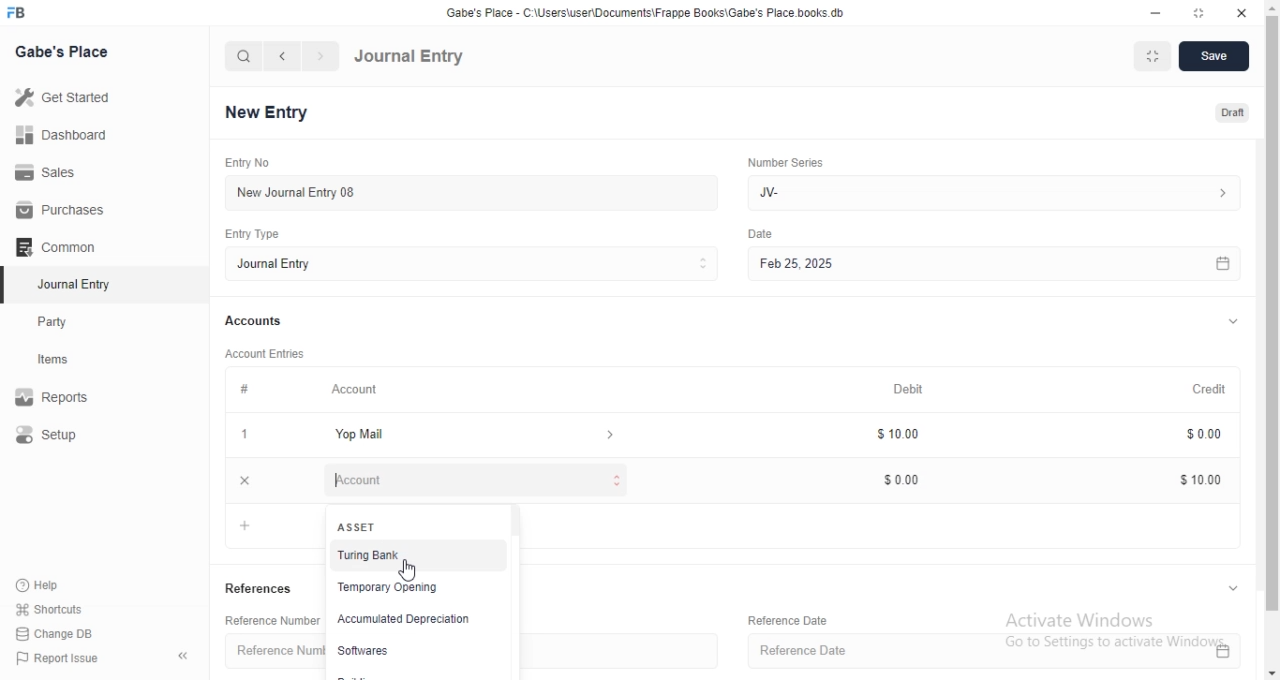 This screenshot has width=1280, height=680. I want to click on Journal Entry, so click(71, 284).